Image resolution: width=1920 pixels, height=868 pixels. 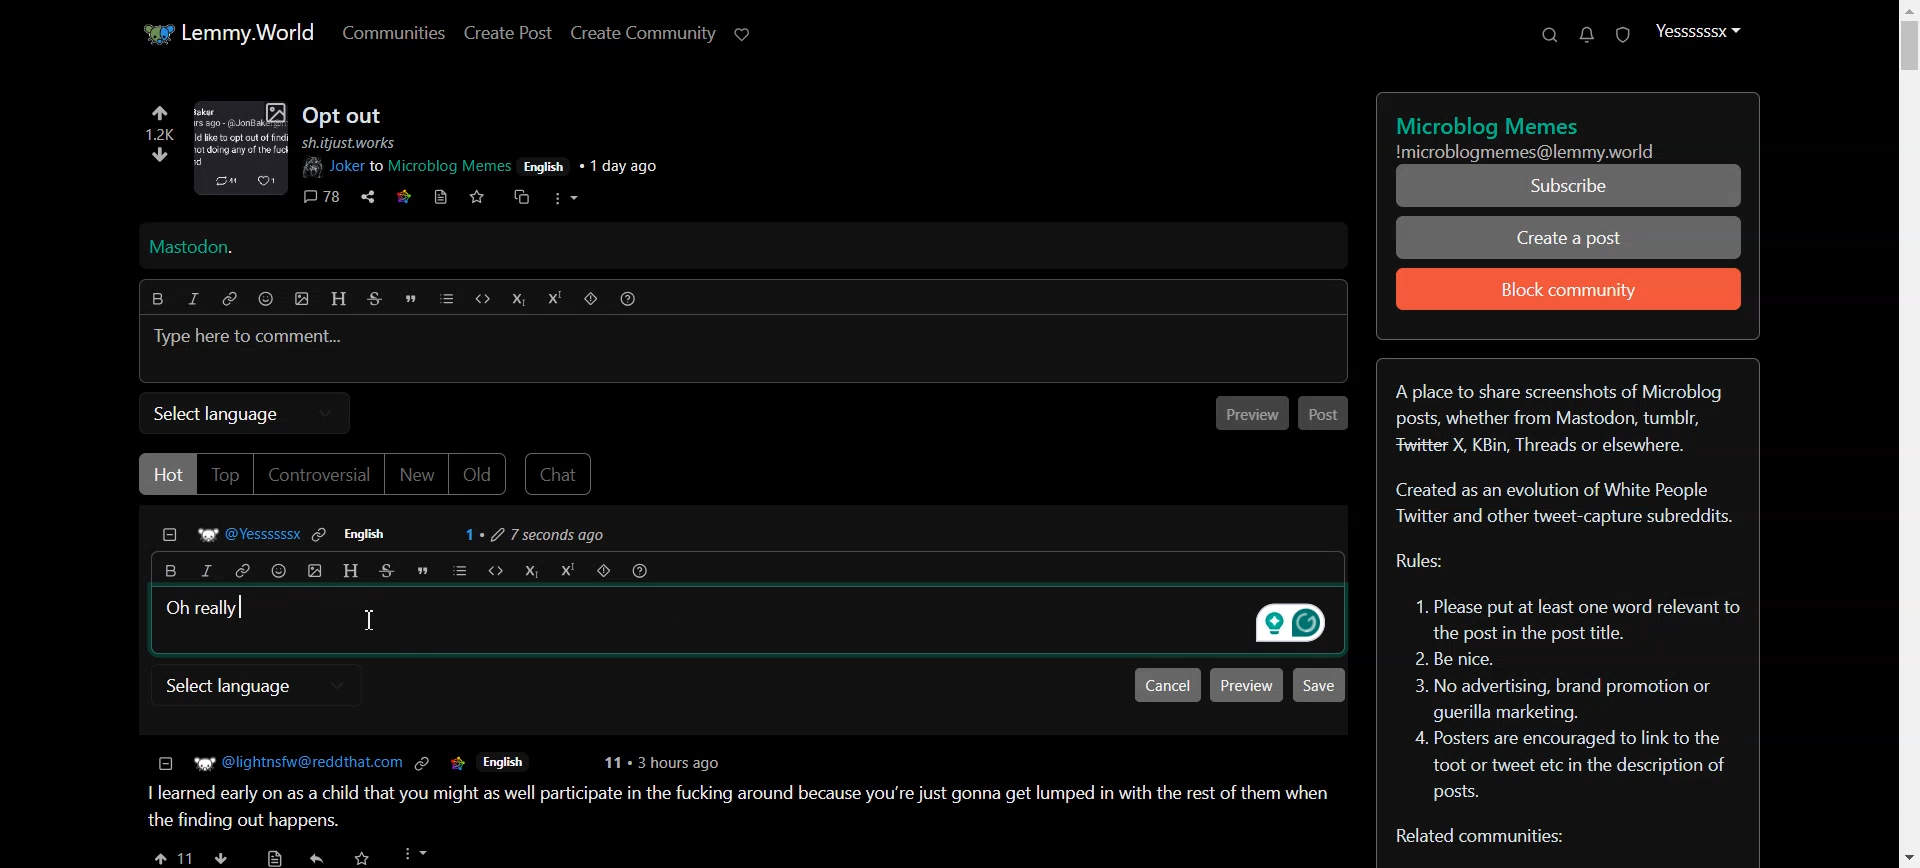 I want to click on Spoiler, so click(x=603, y=572).